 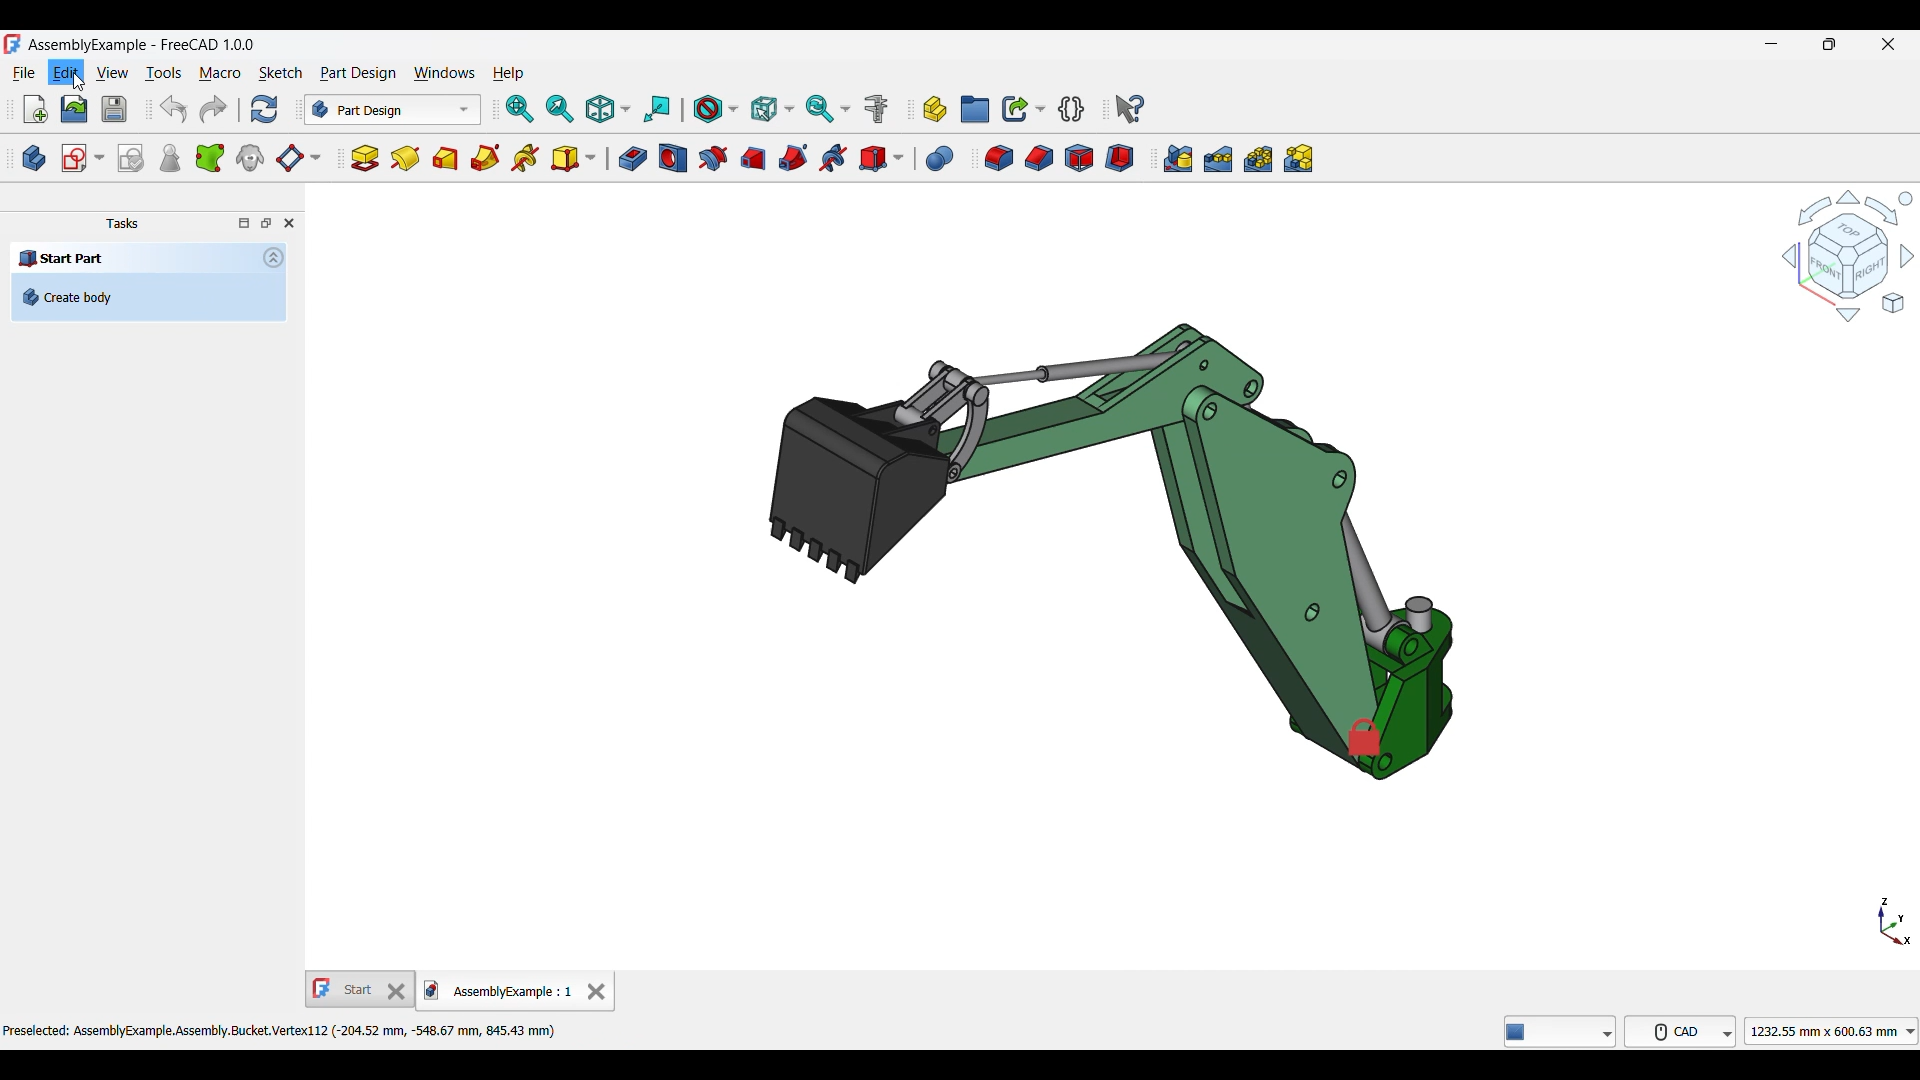 What do you see at coordinates (251, 157) in the screenshot?
I see `Create a clone` at bounding box center [251, 157].